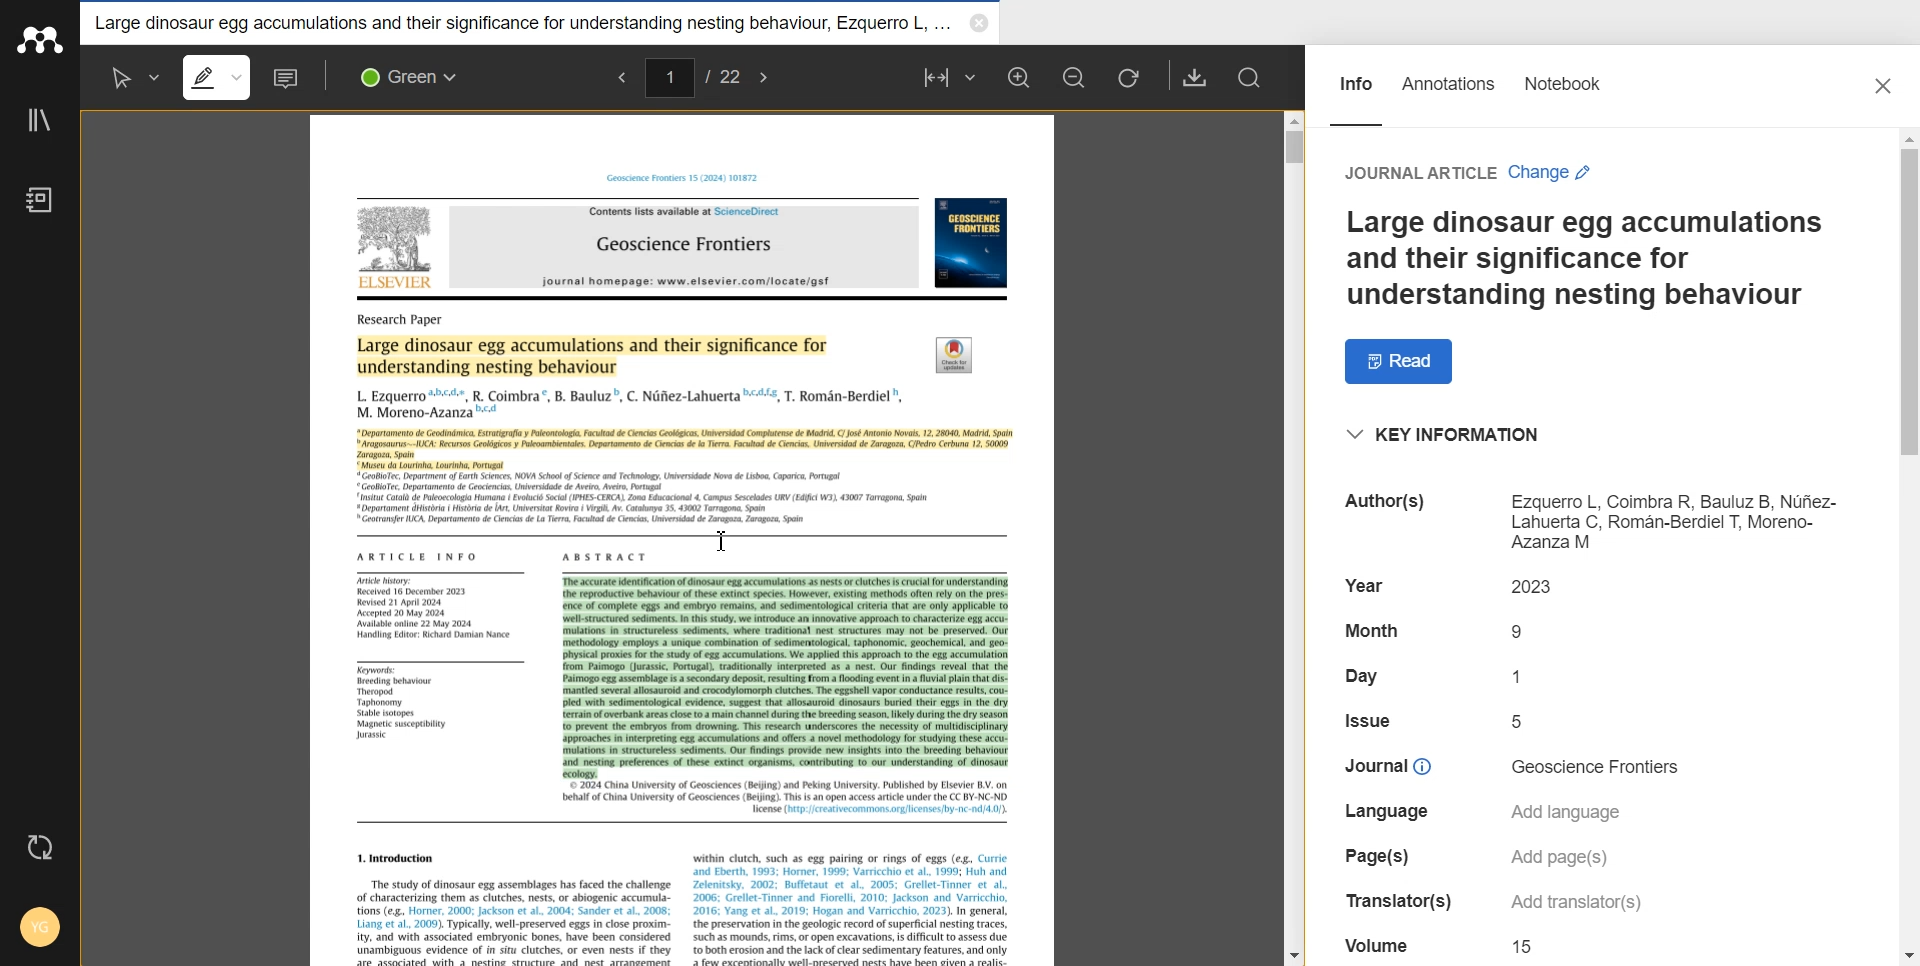 This screenshot has width=1920, height=966. I want to click on text, so click(1371, 677).